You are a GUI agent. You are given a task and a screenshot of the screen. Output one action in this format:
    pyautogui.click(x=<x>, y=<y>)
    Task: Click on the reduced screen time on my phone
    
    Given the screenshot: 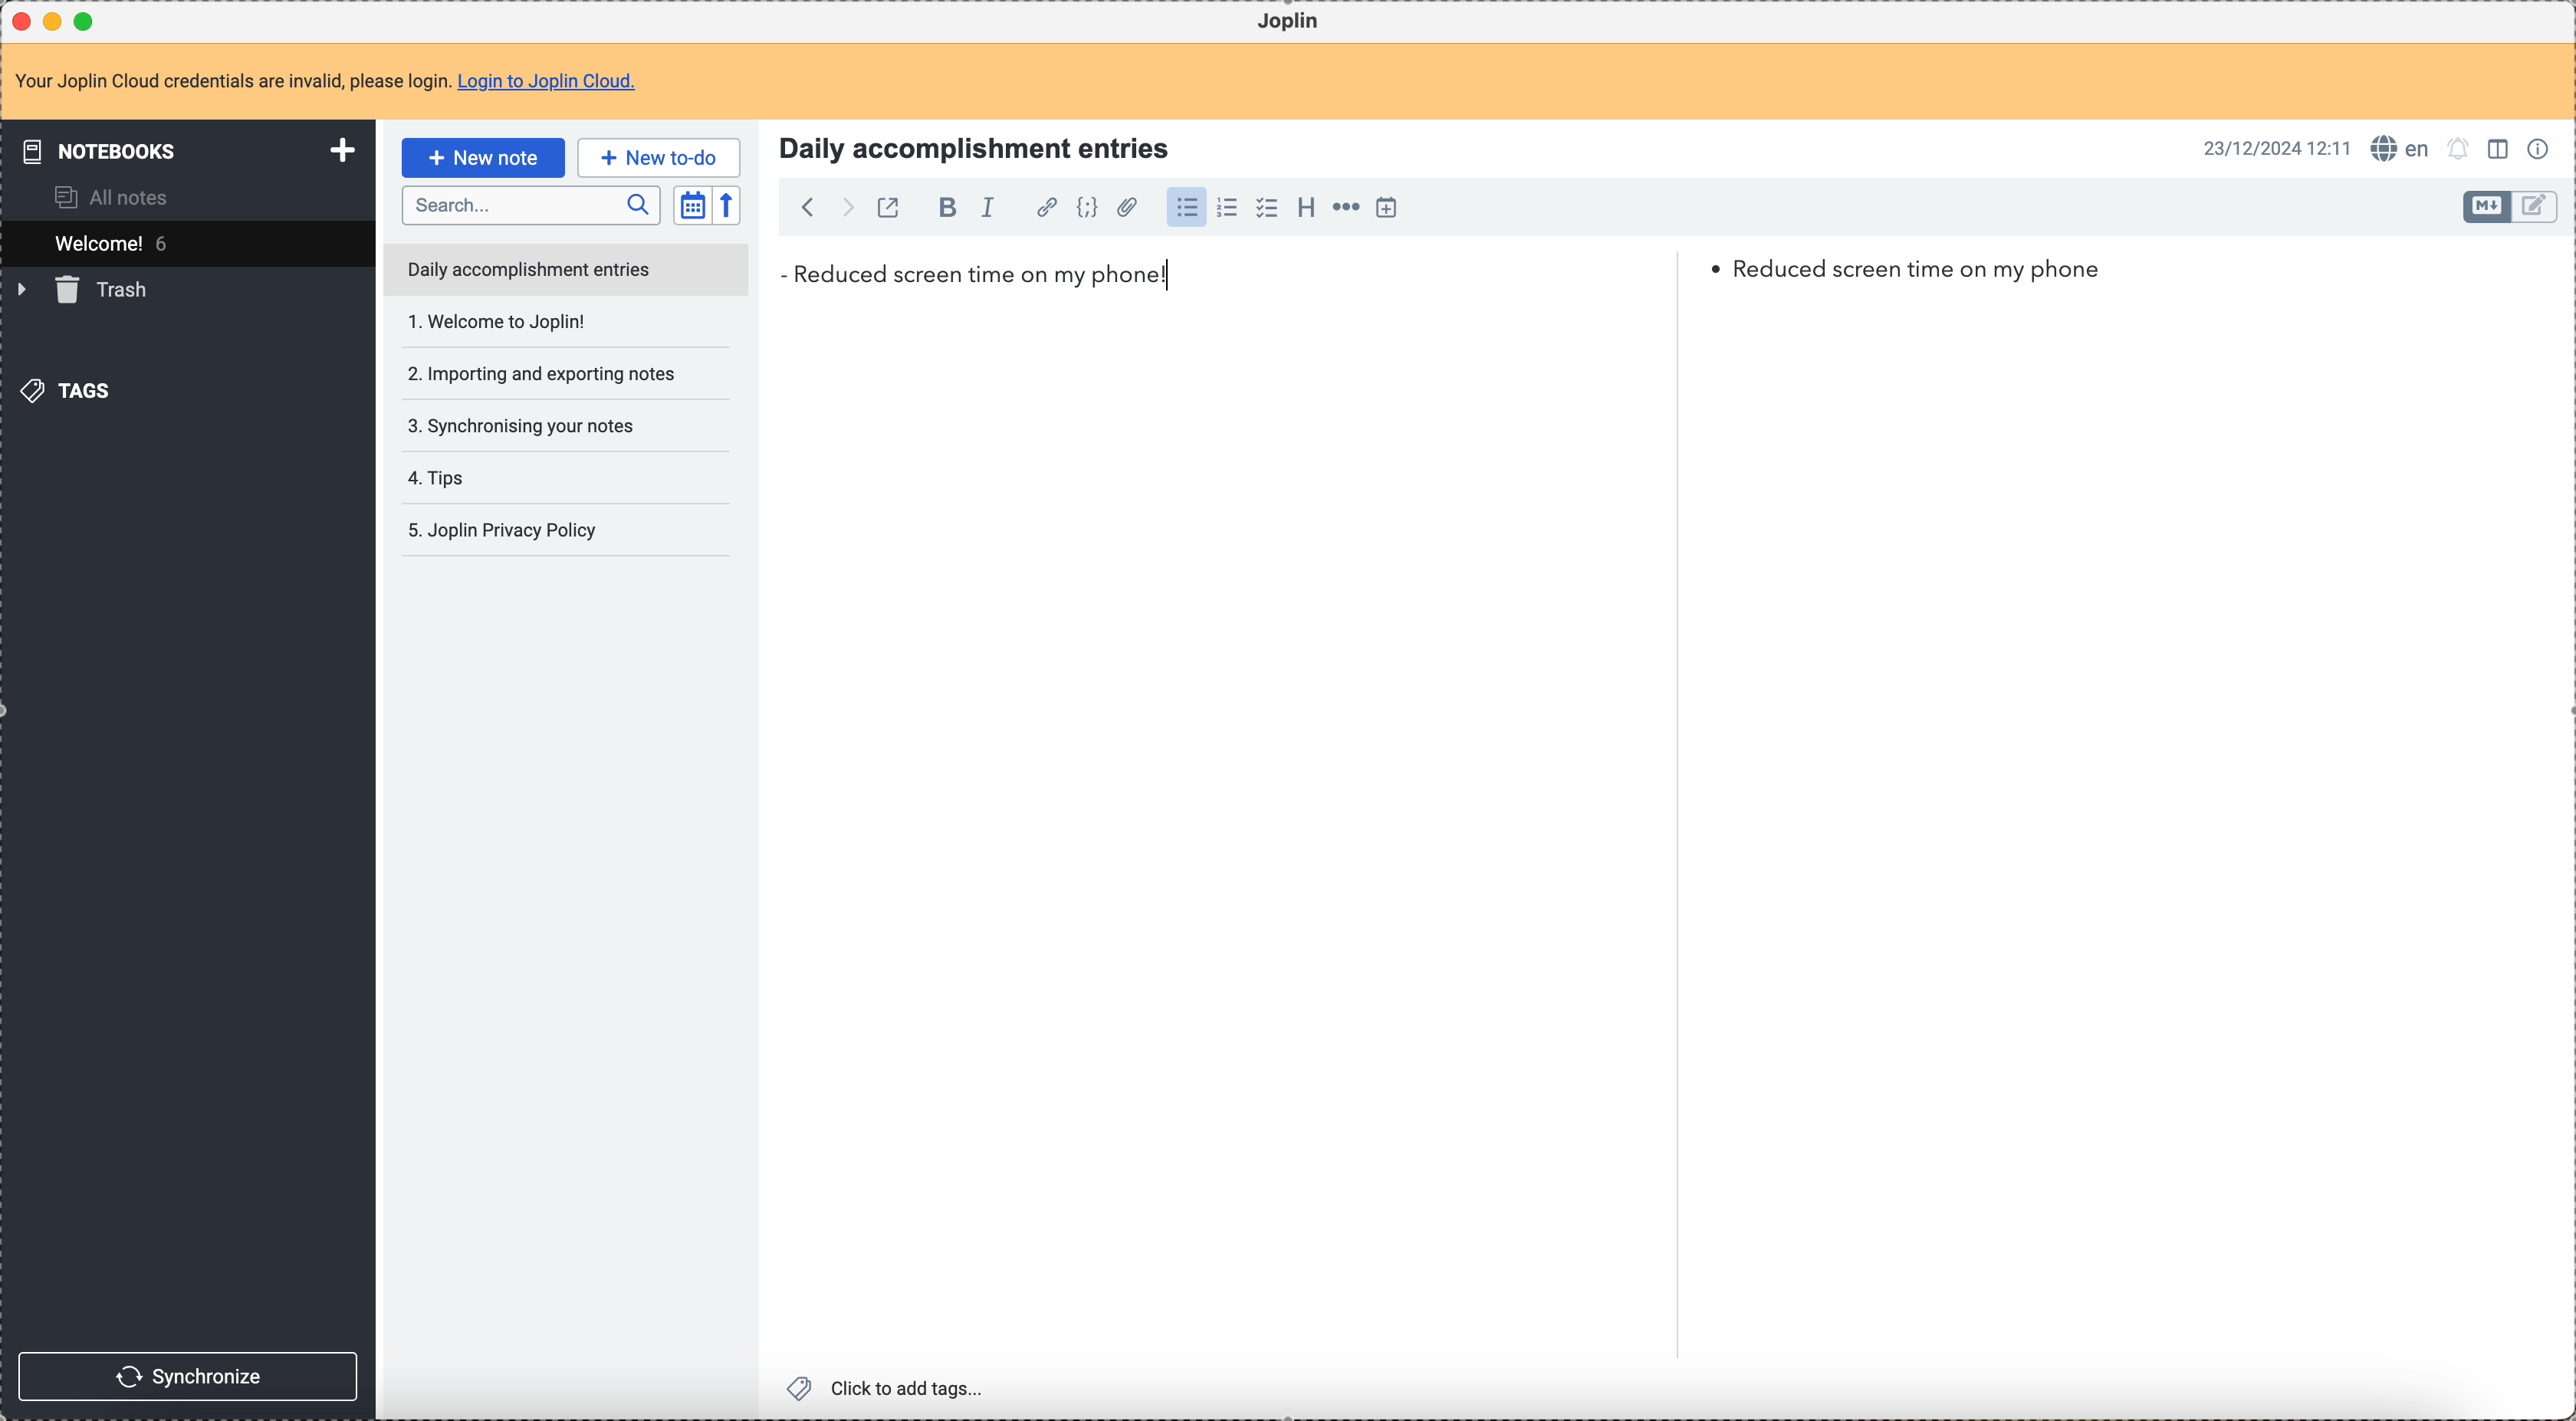 What is the action you would take?
    pyautogui.click(x=1453, y=273)
    